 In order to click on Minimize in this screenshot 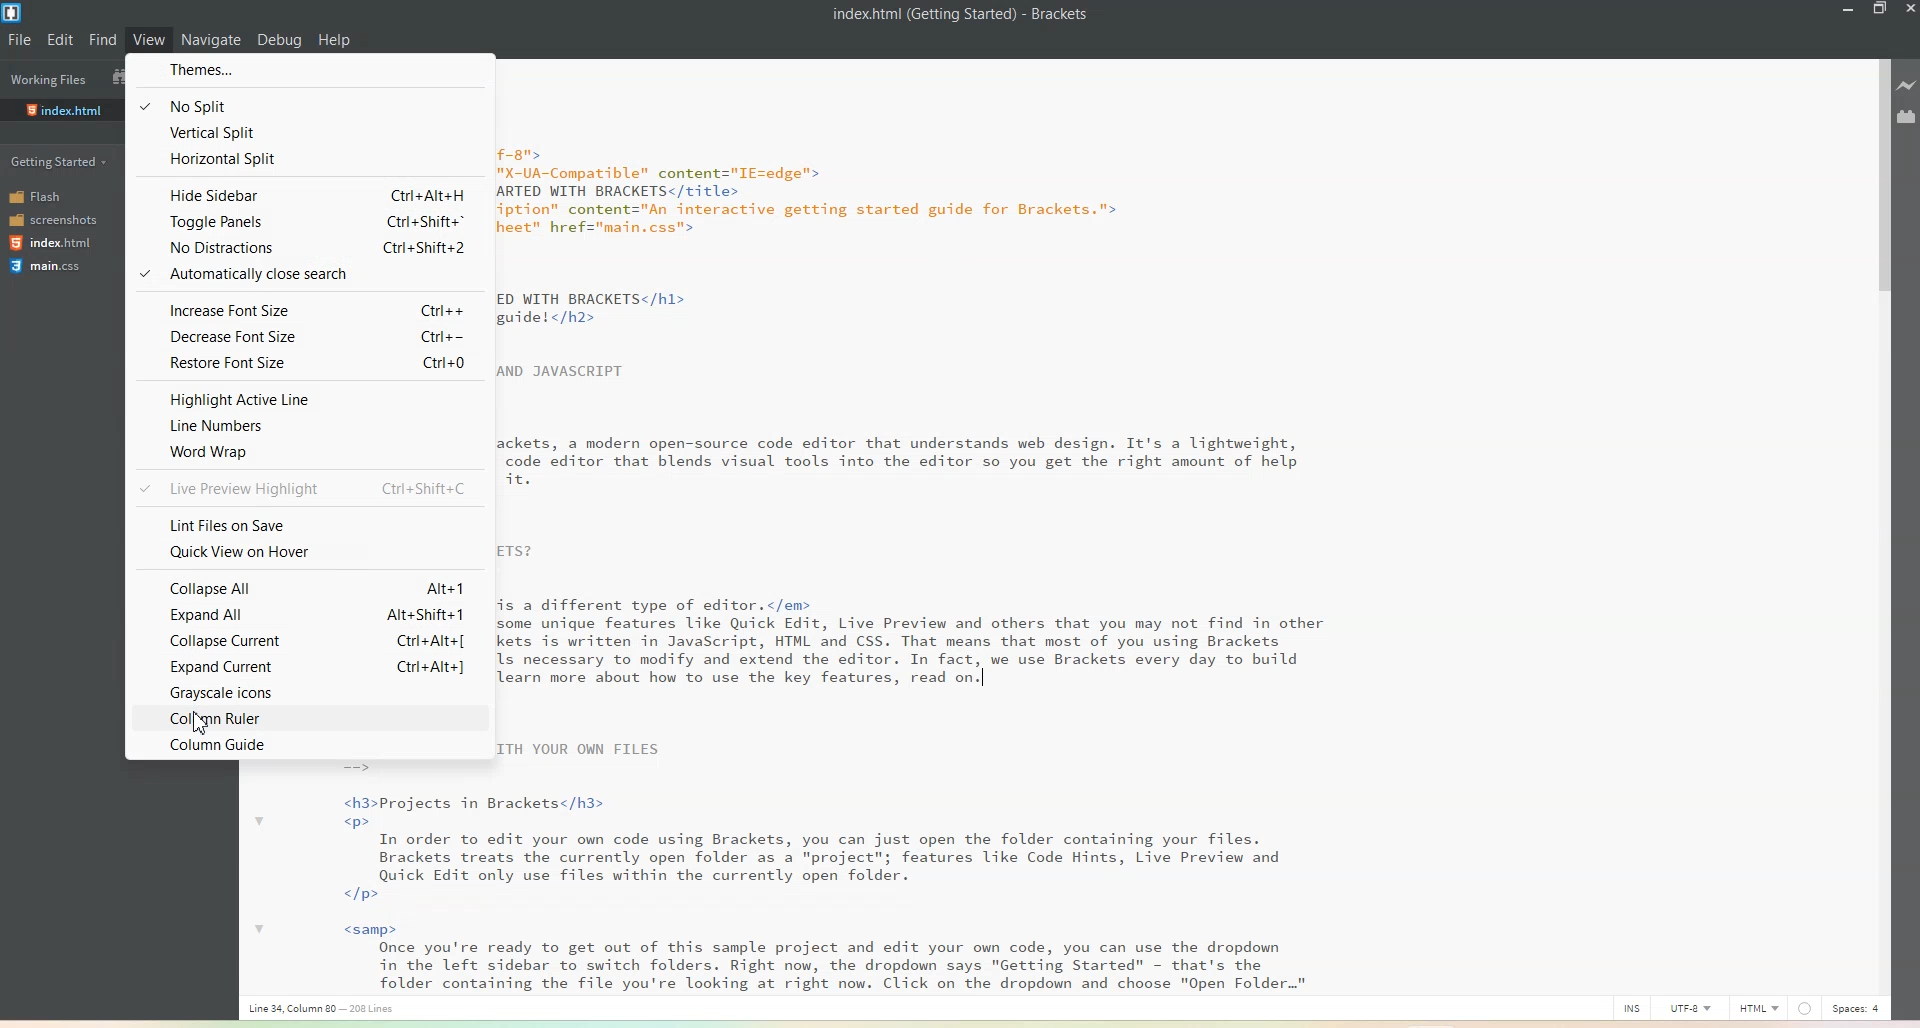, I will do `click(1846, 10)`.